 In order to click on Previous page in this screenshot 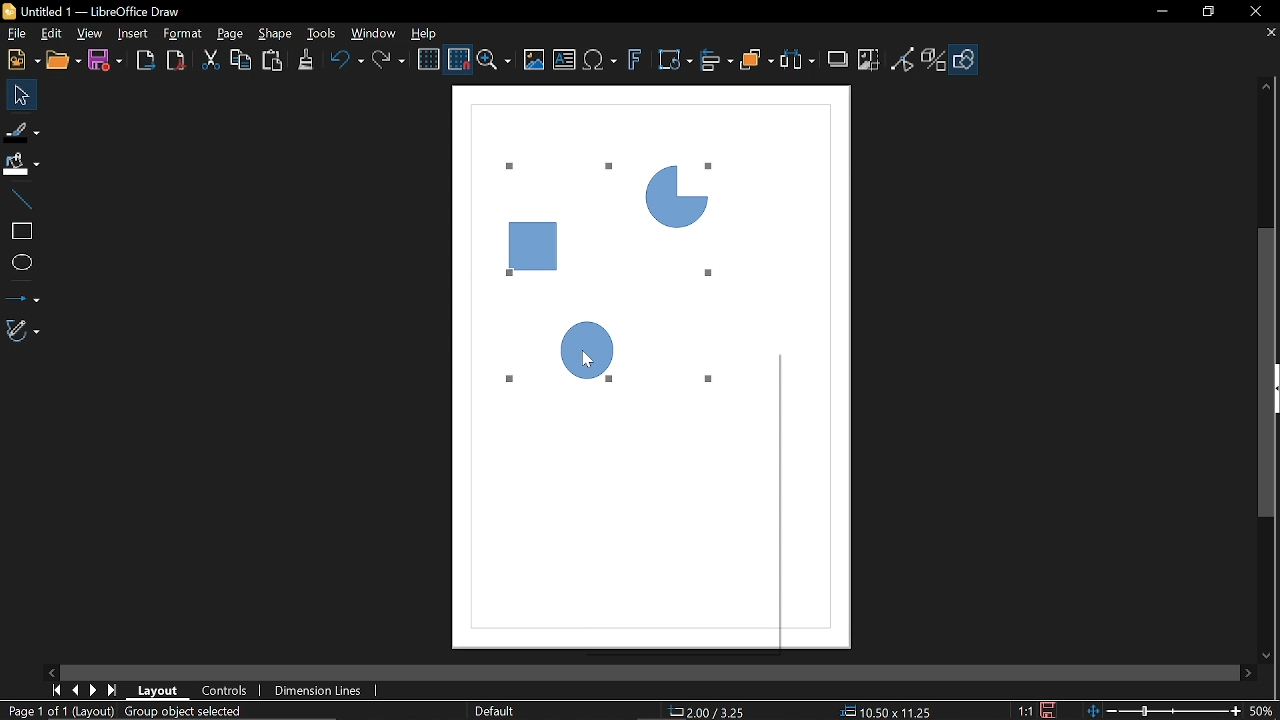, I will do `click(77, 690)`.